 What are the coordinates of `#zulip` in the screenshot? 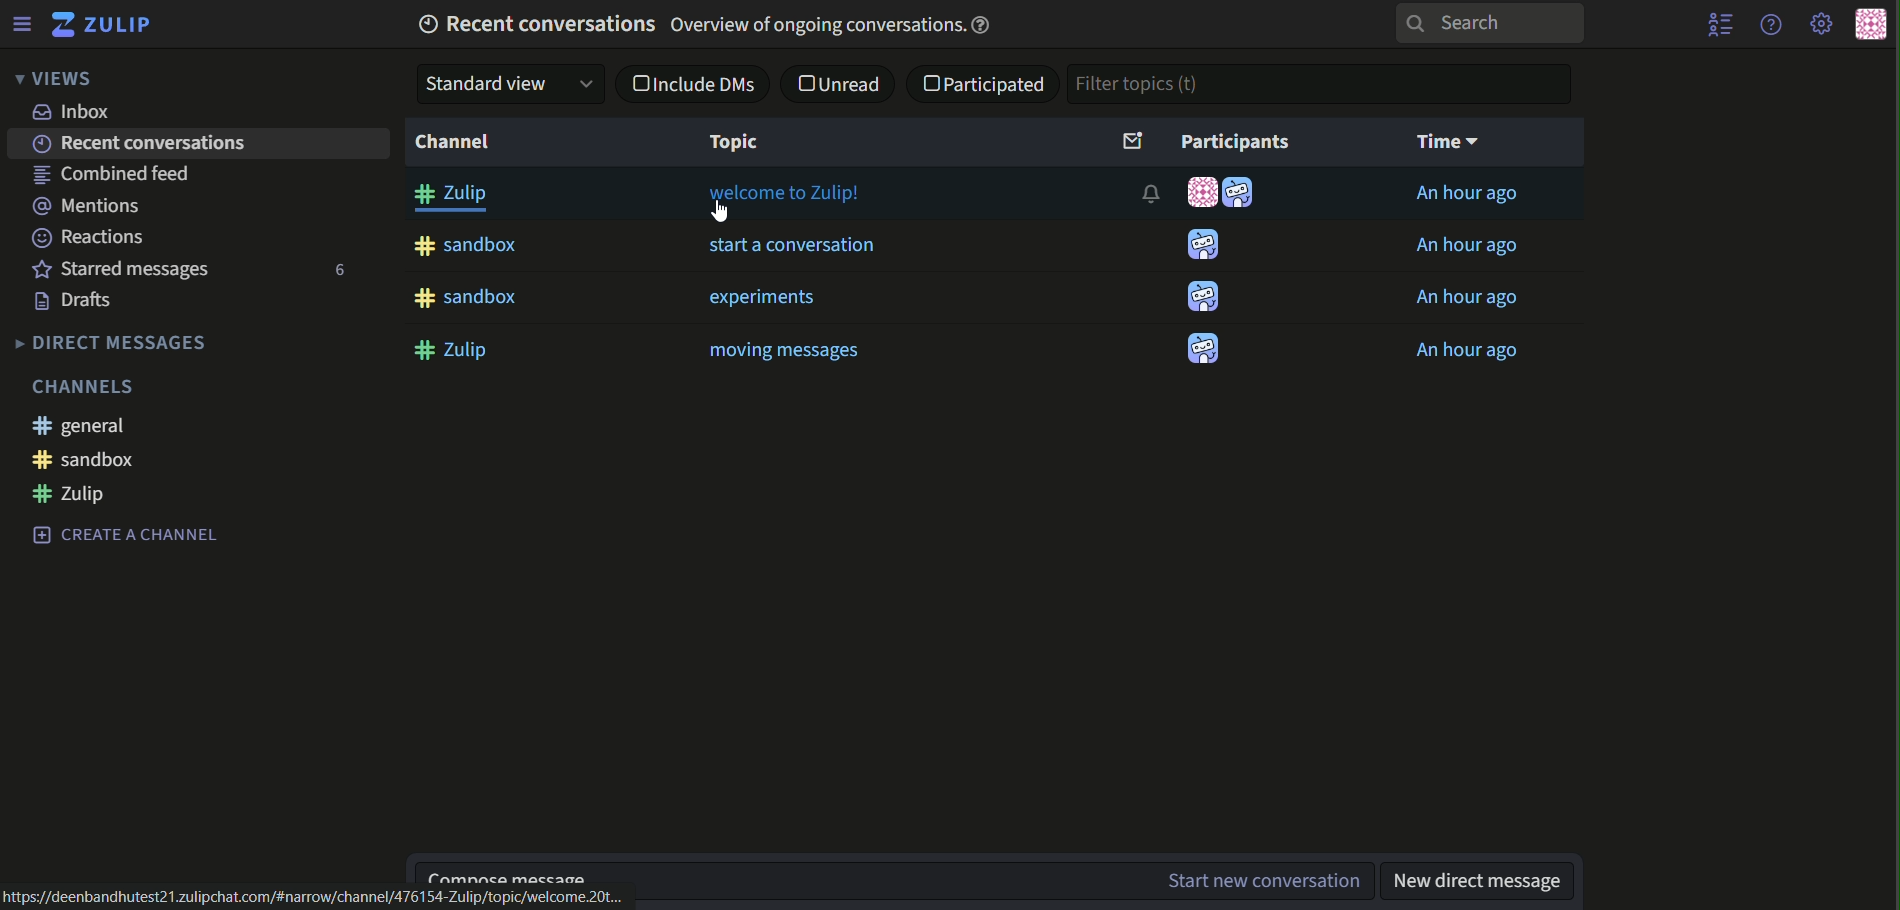 It's located at (457, 350).